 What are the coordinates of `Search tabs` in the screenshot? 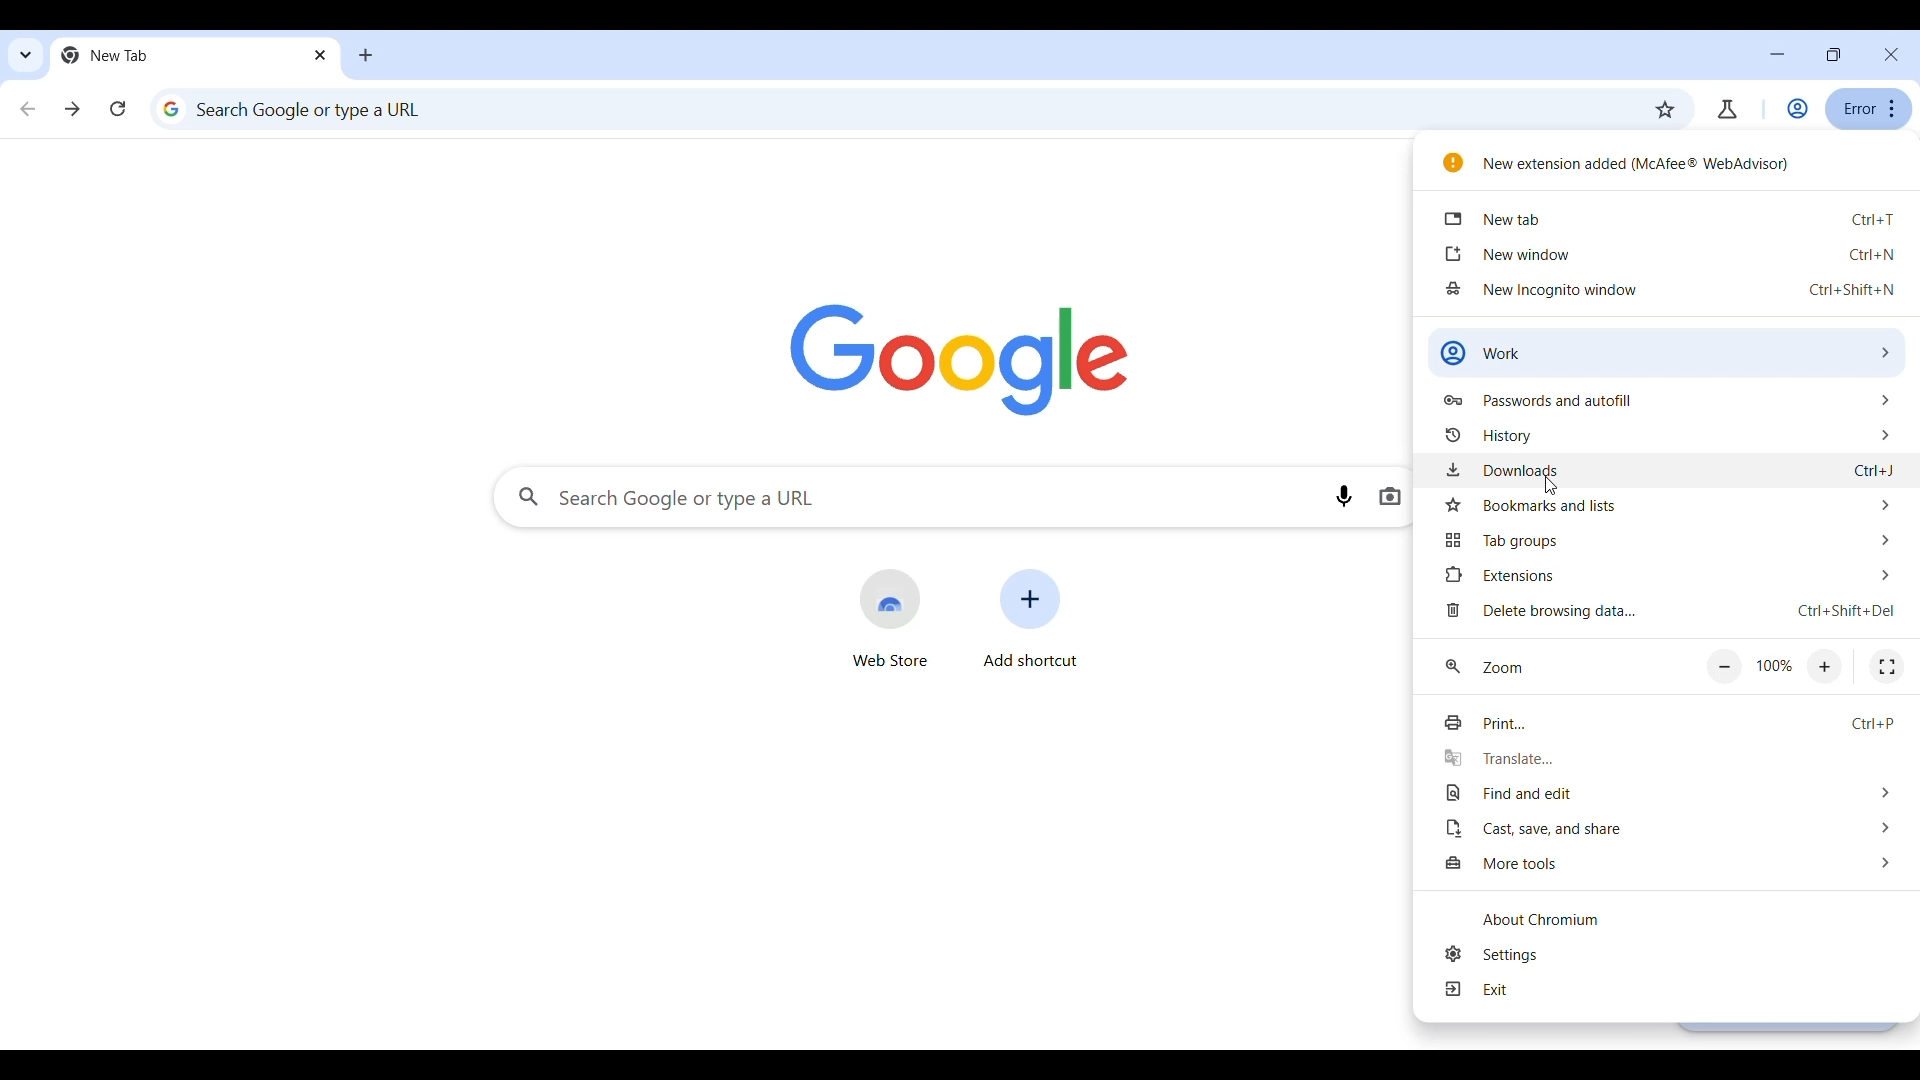 It's located at (26, 55).